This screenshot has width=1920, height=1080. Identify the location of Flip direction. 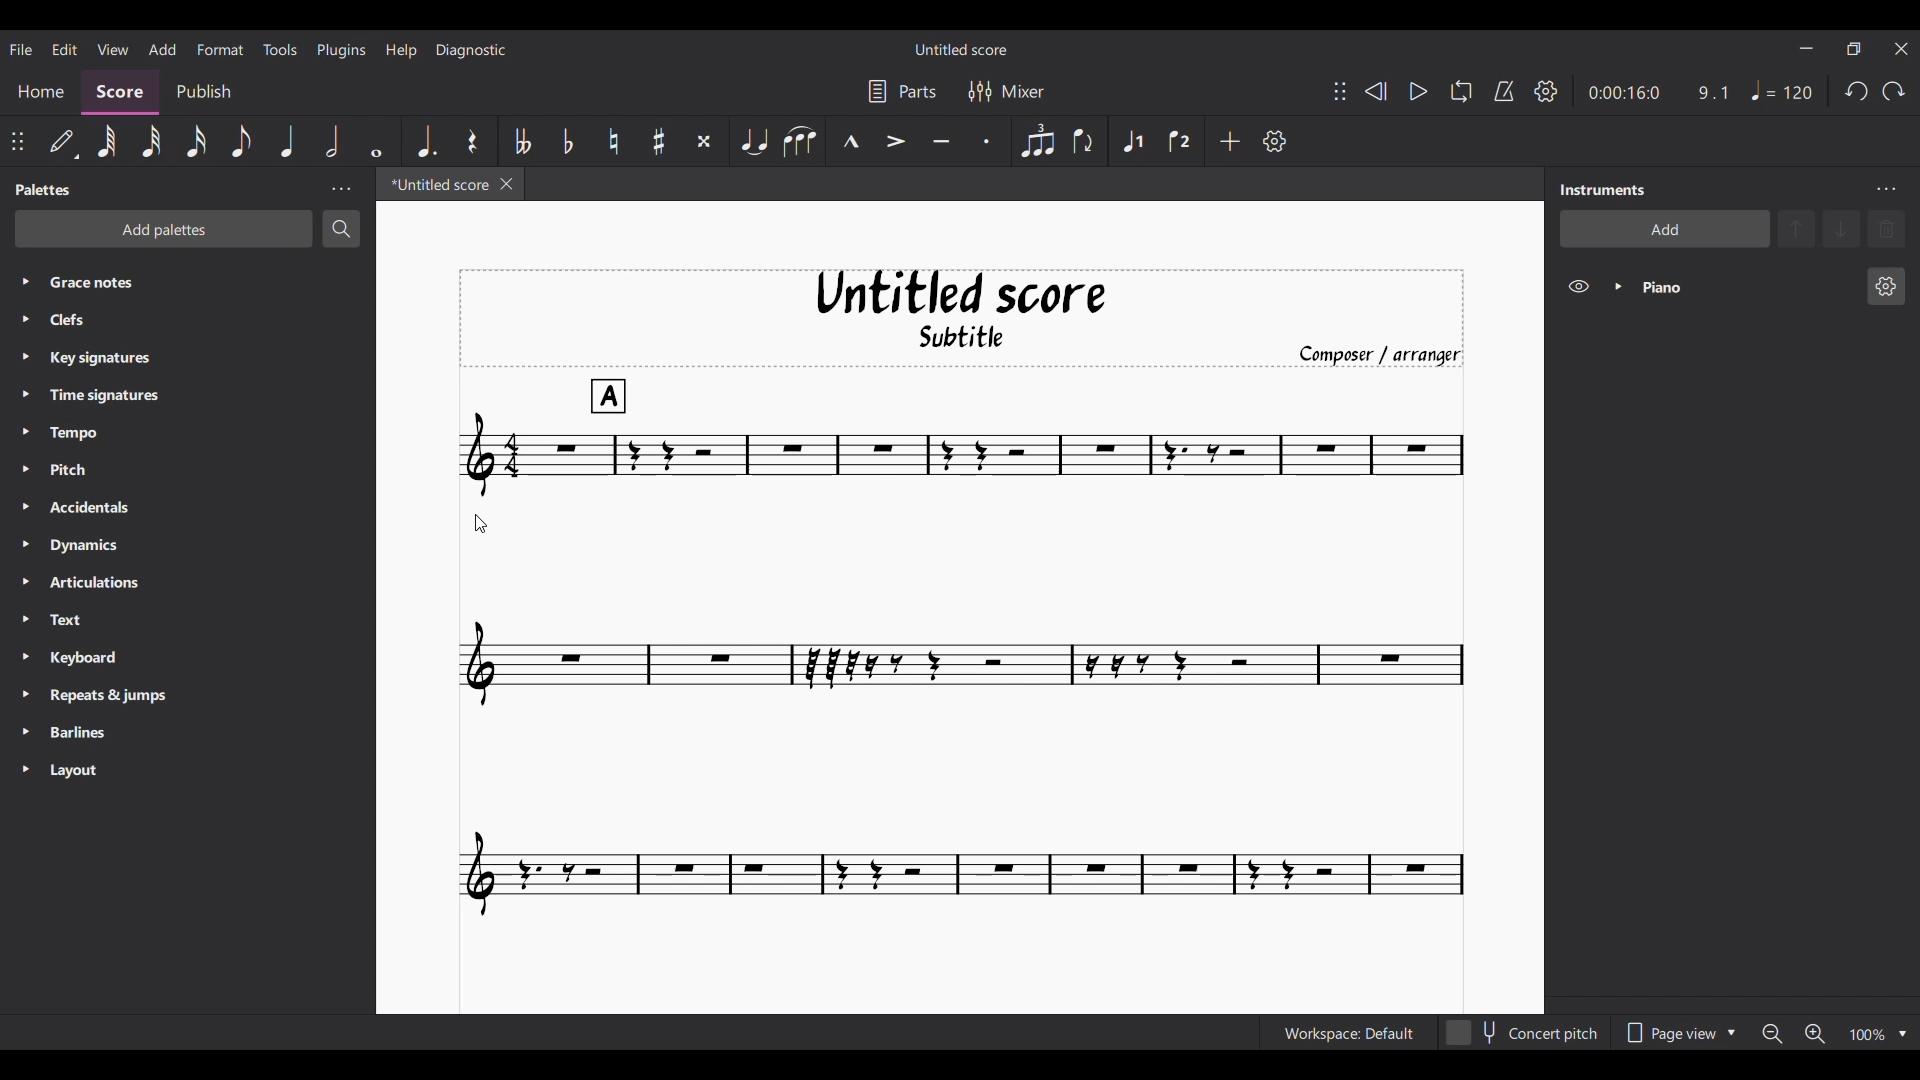
(1083, 141).